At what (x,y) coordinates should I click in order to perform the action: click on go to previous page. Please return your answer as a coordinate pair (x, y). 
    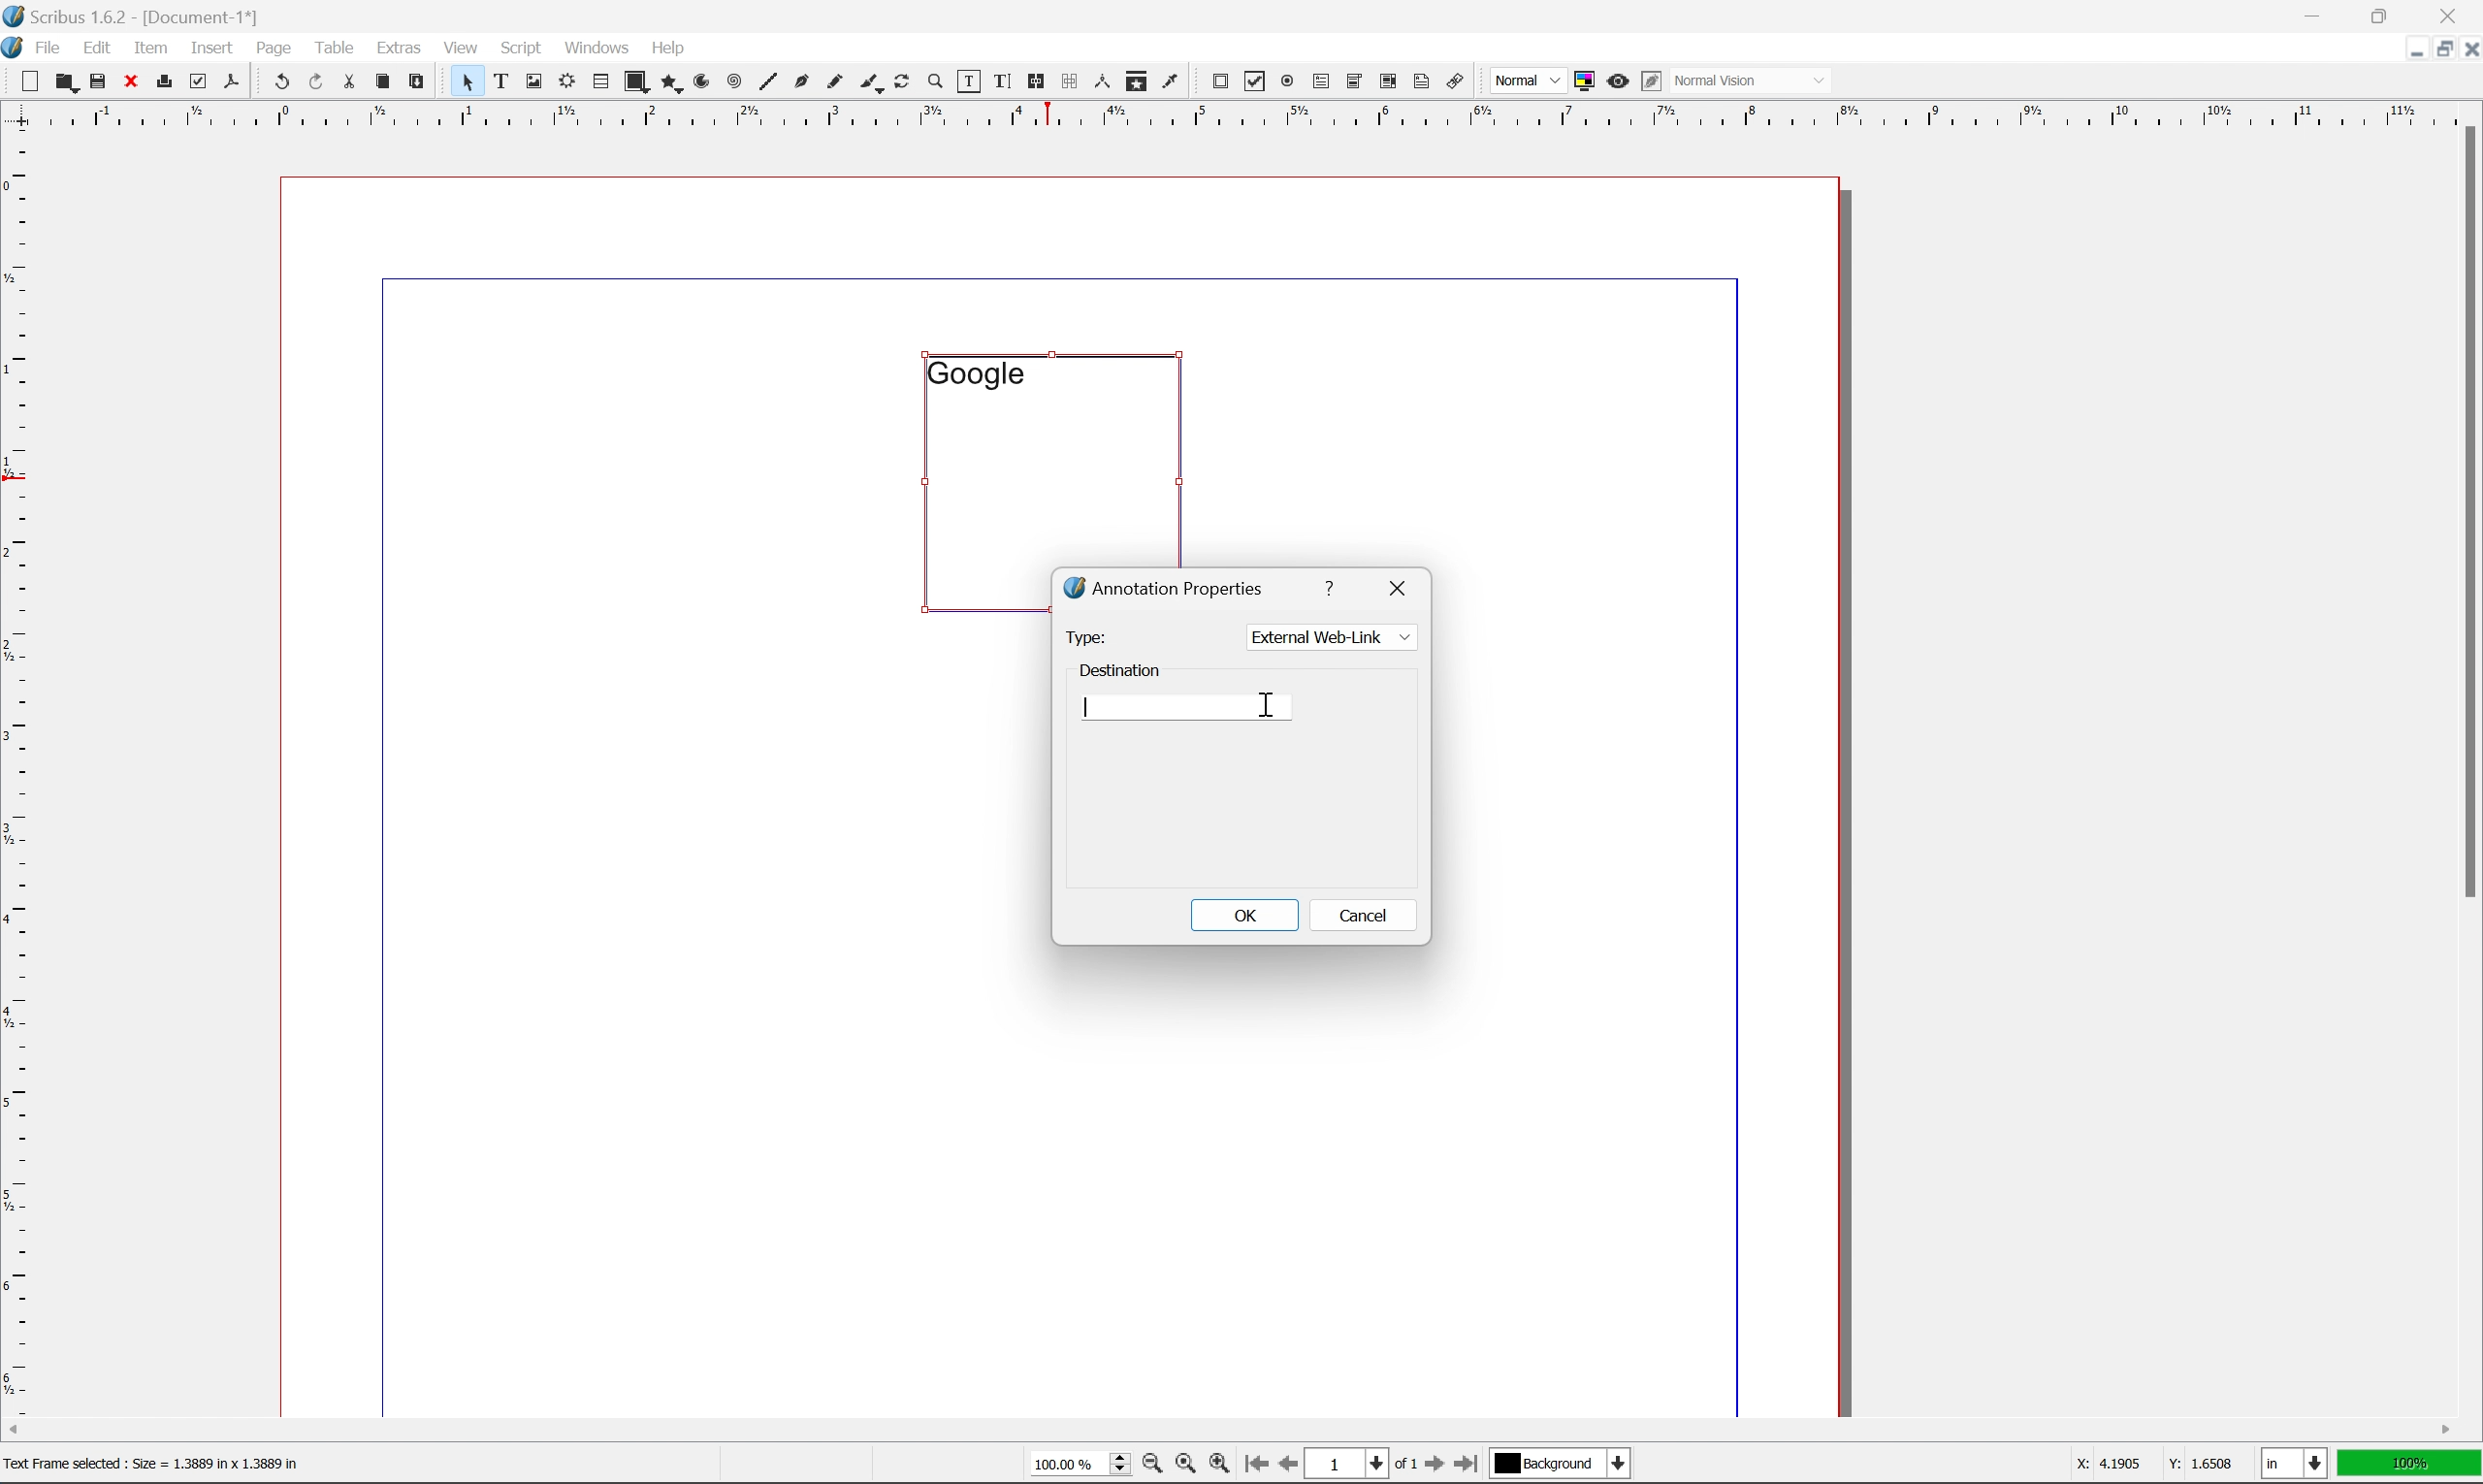
    Looking at the image, I should click on (1290, 1466).